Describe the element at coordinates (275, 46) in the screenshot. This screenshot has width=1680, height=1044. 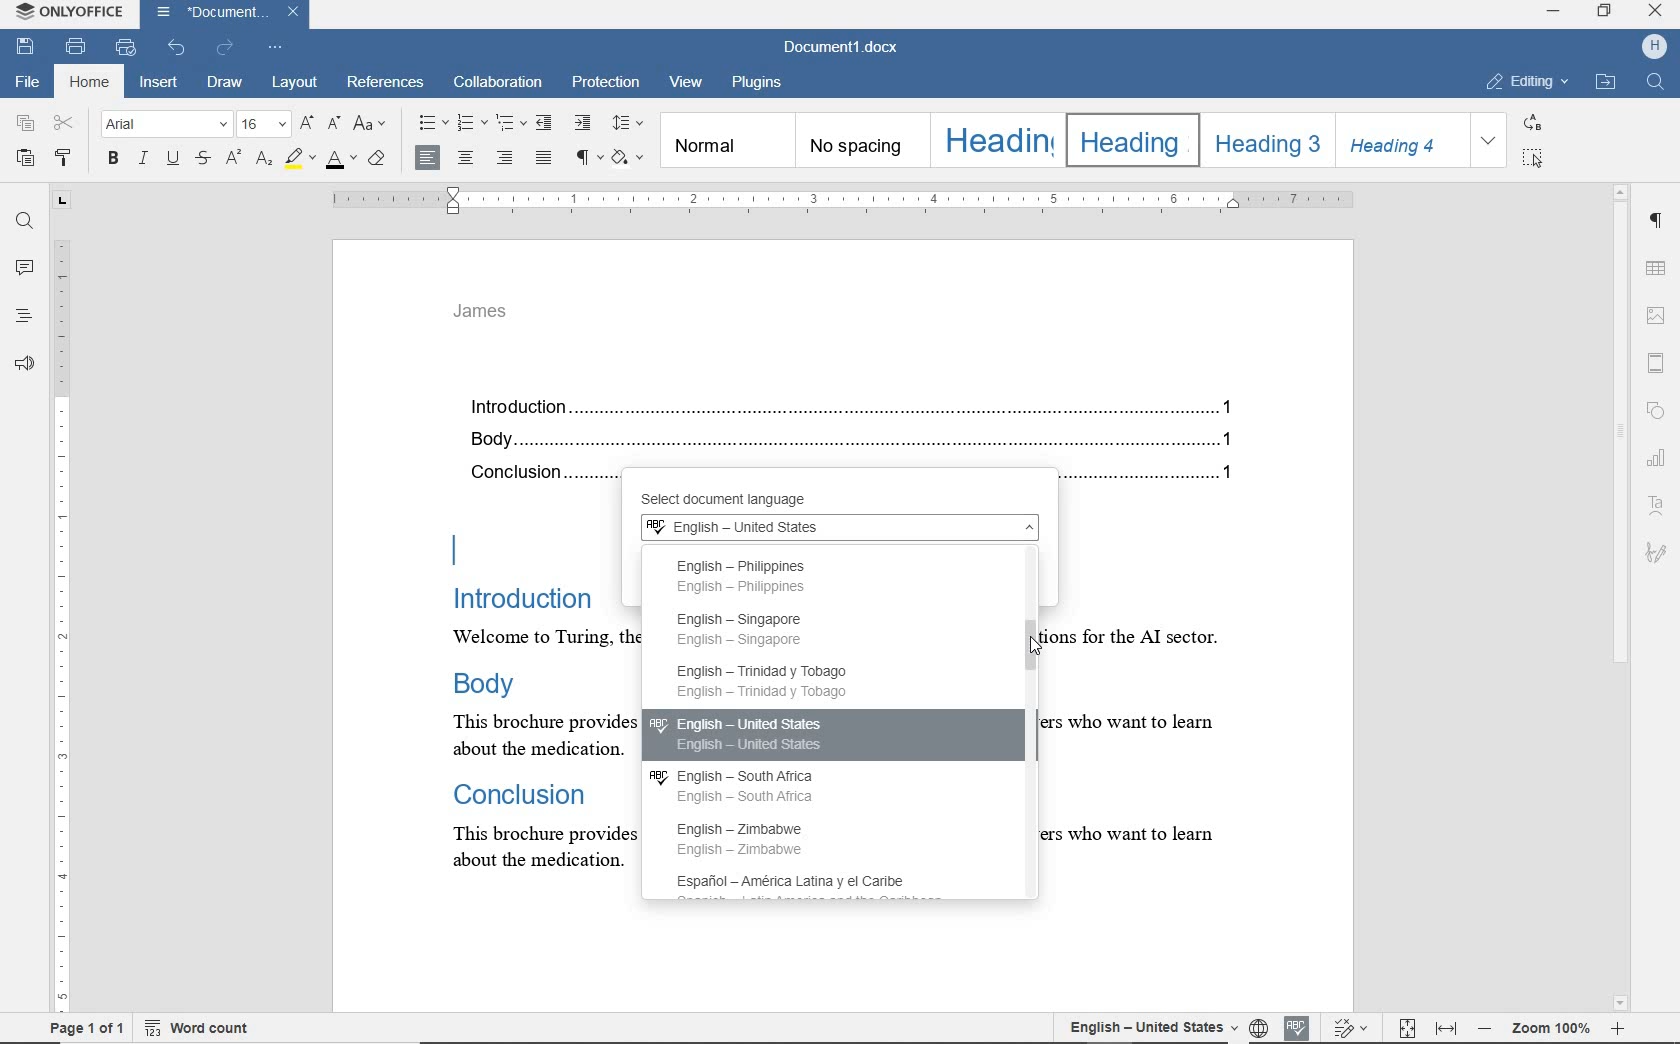
I see `customize quick access toolbar` at that location.